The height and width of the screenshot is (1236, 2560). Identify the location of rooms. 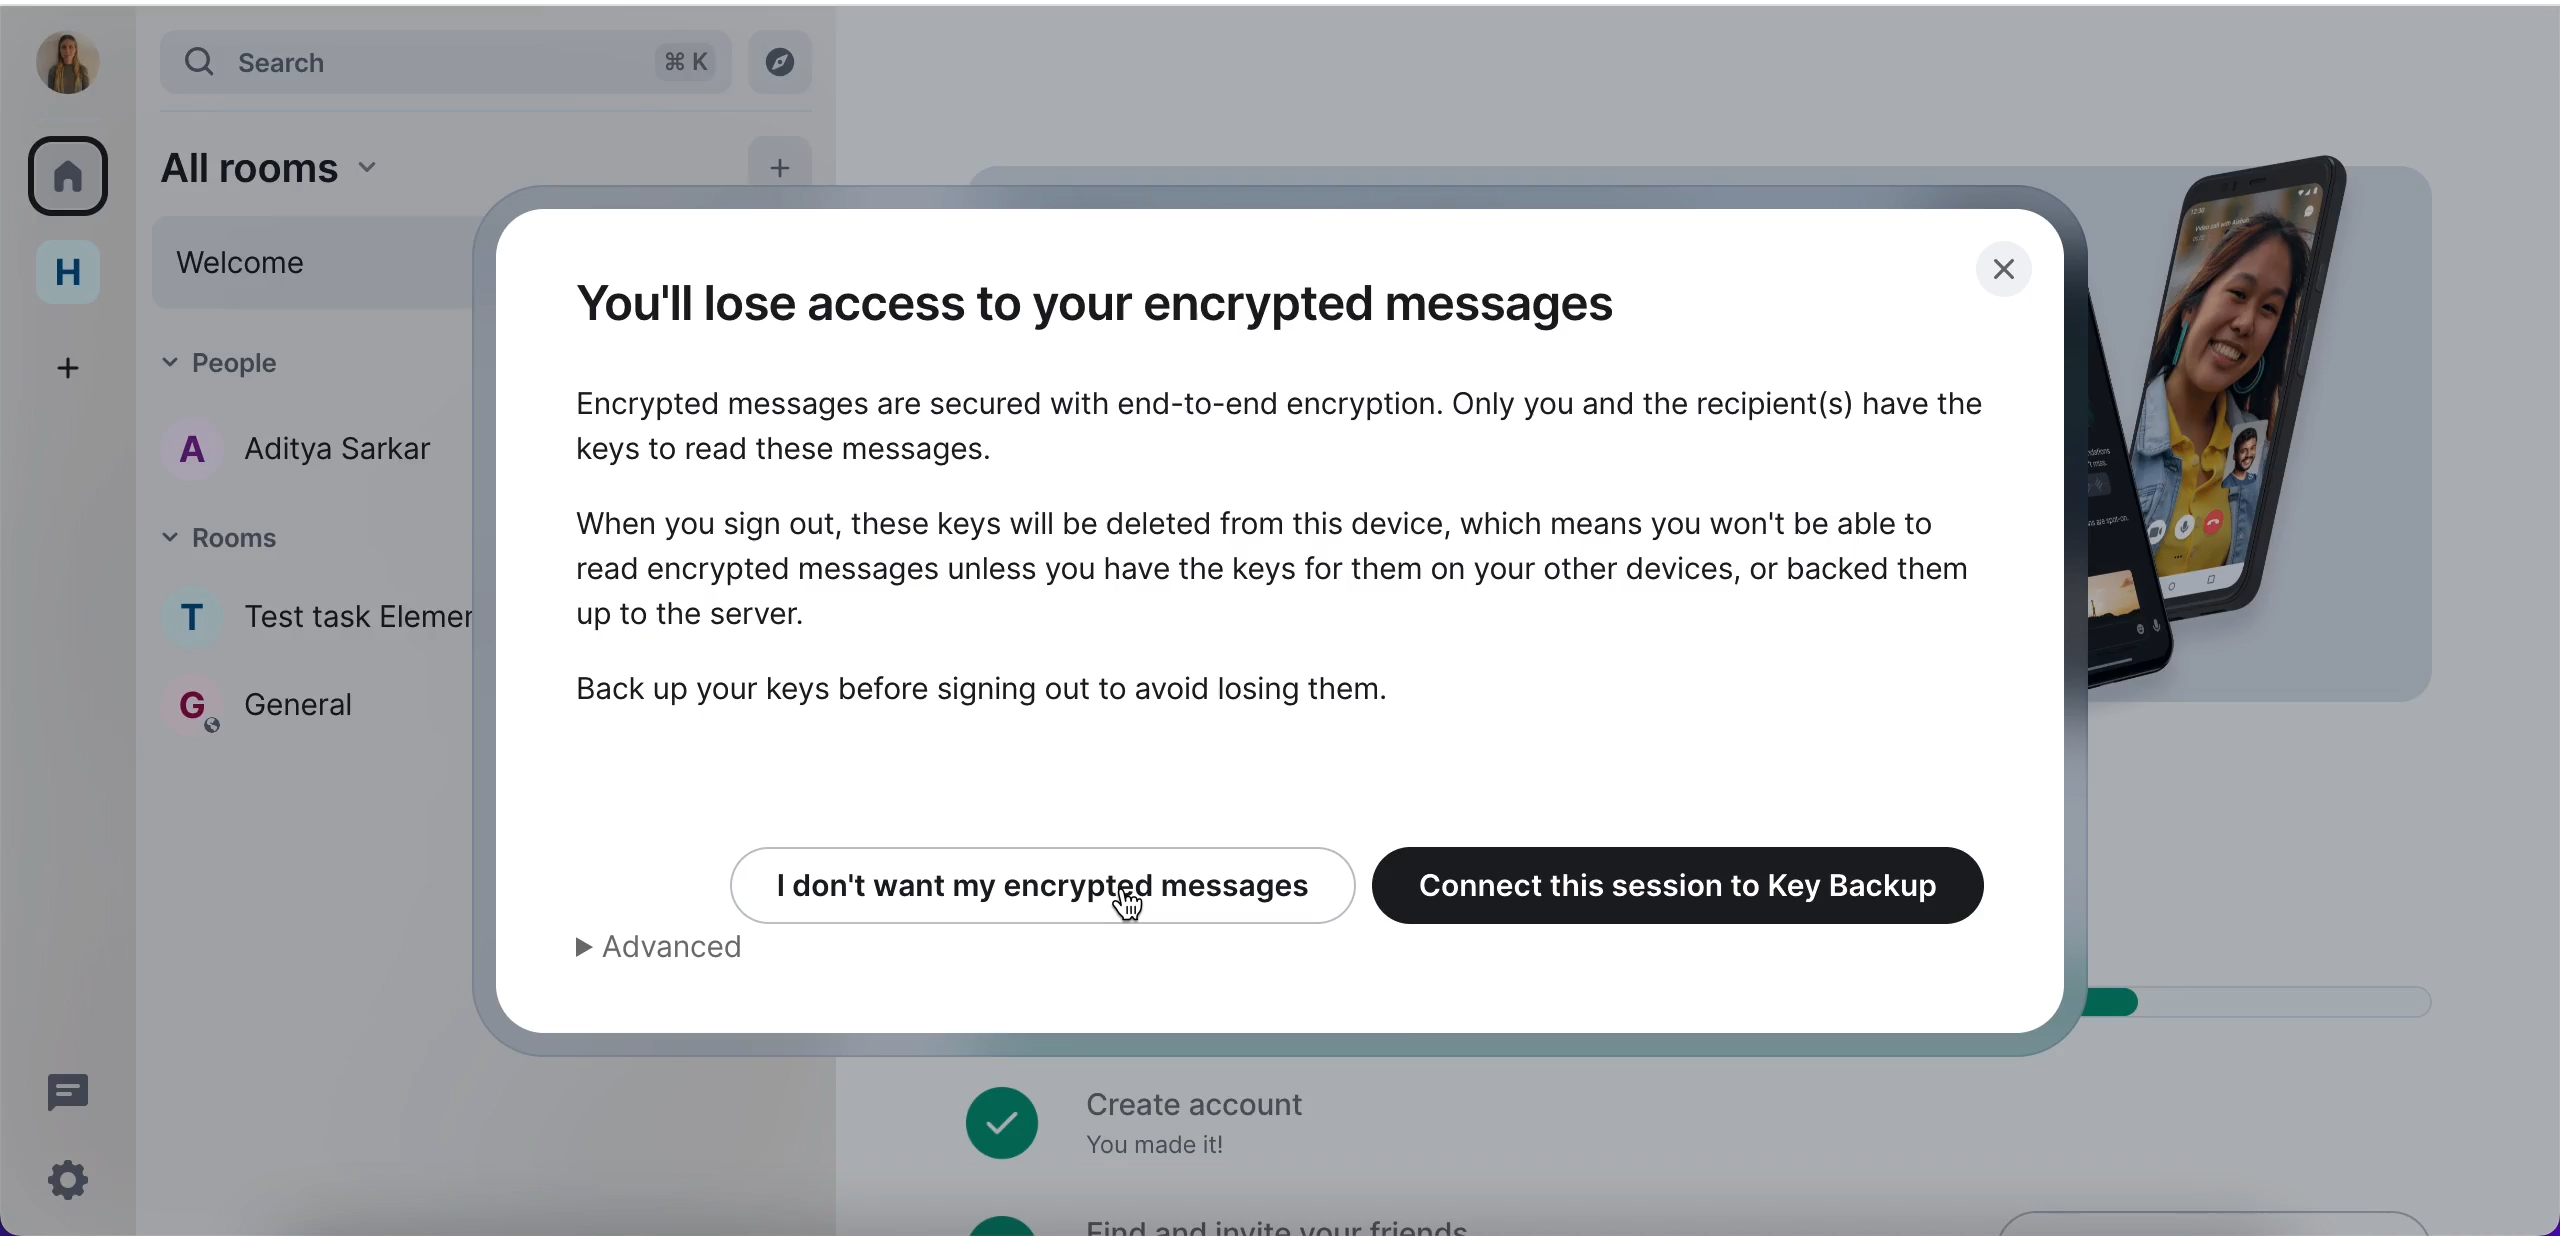
(74, 171).